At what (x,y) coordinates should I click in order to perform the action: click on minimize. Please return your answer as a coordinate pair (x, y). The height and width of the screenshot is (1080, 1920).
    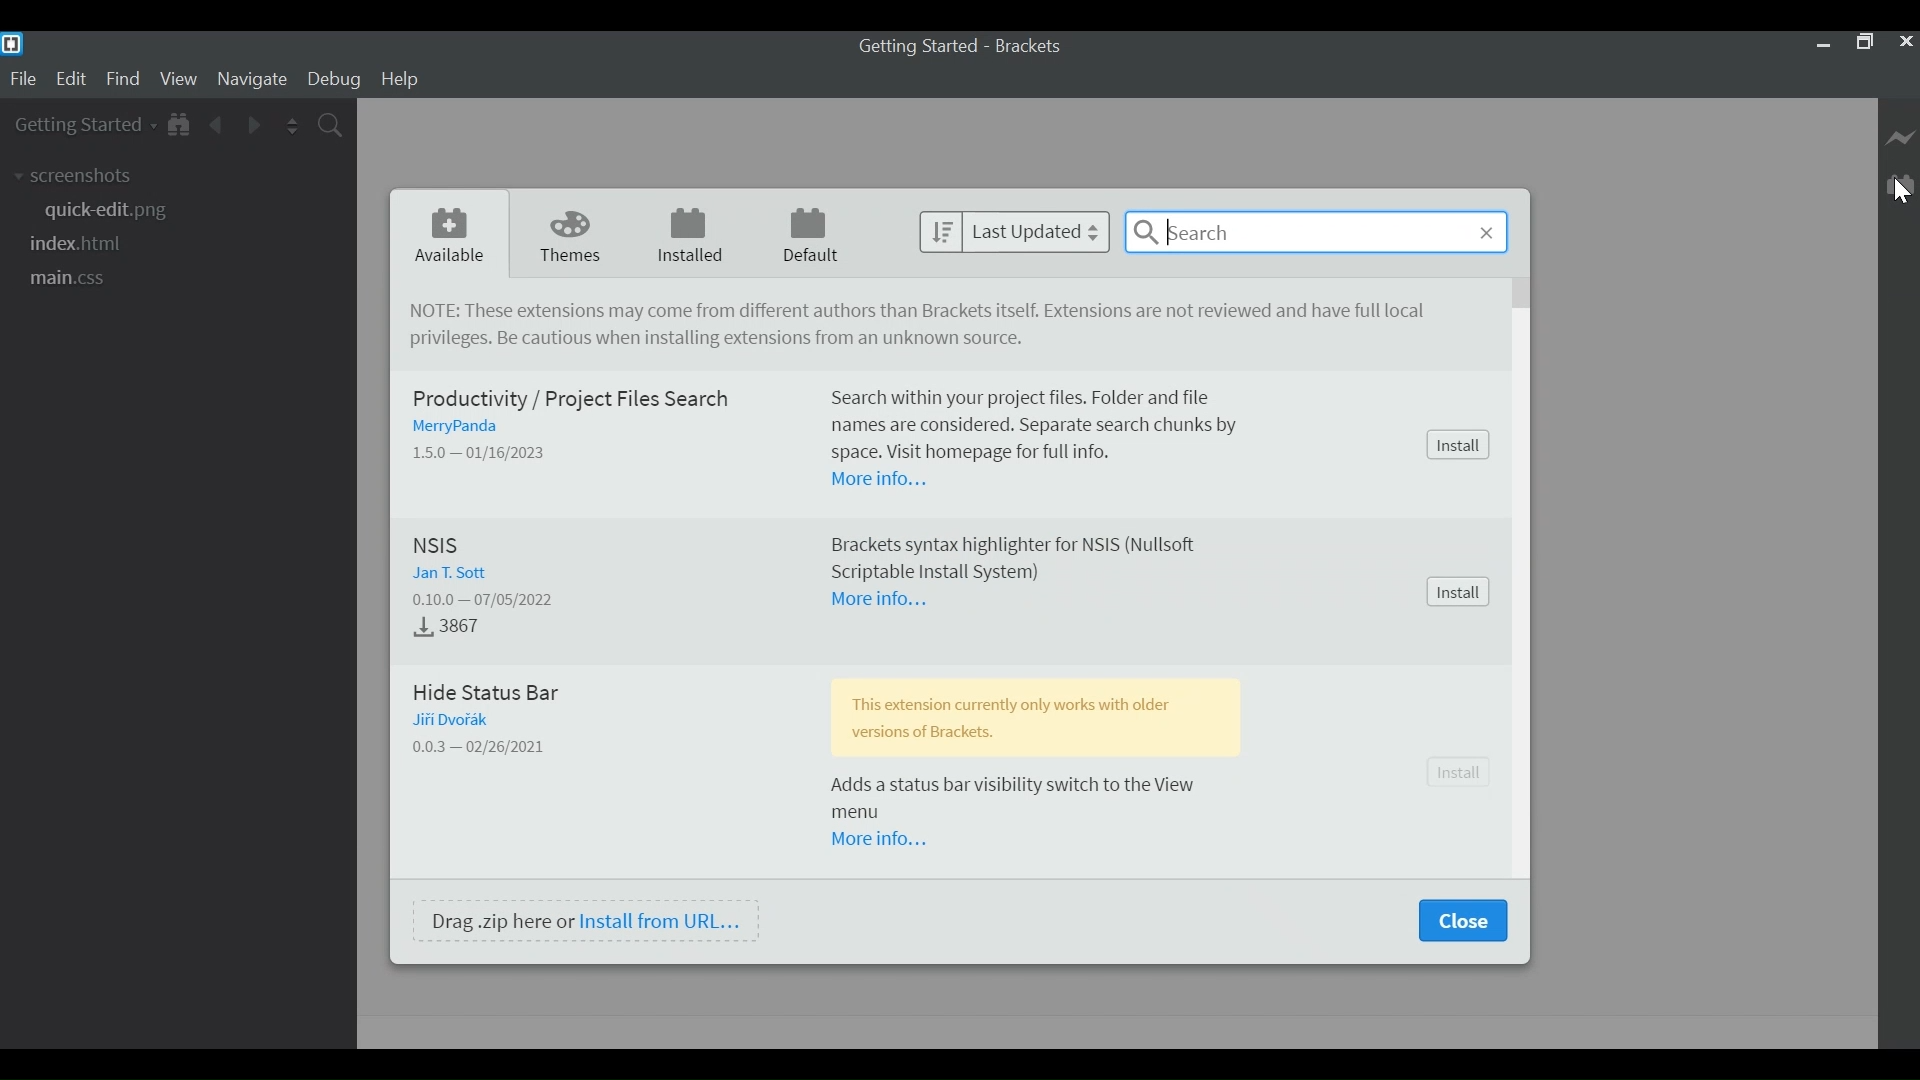
    Looking at the image, I should click on (1823, 44).